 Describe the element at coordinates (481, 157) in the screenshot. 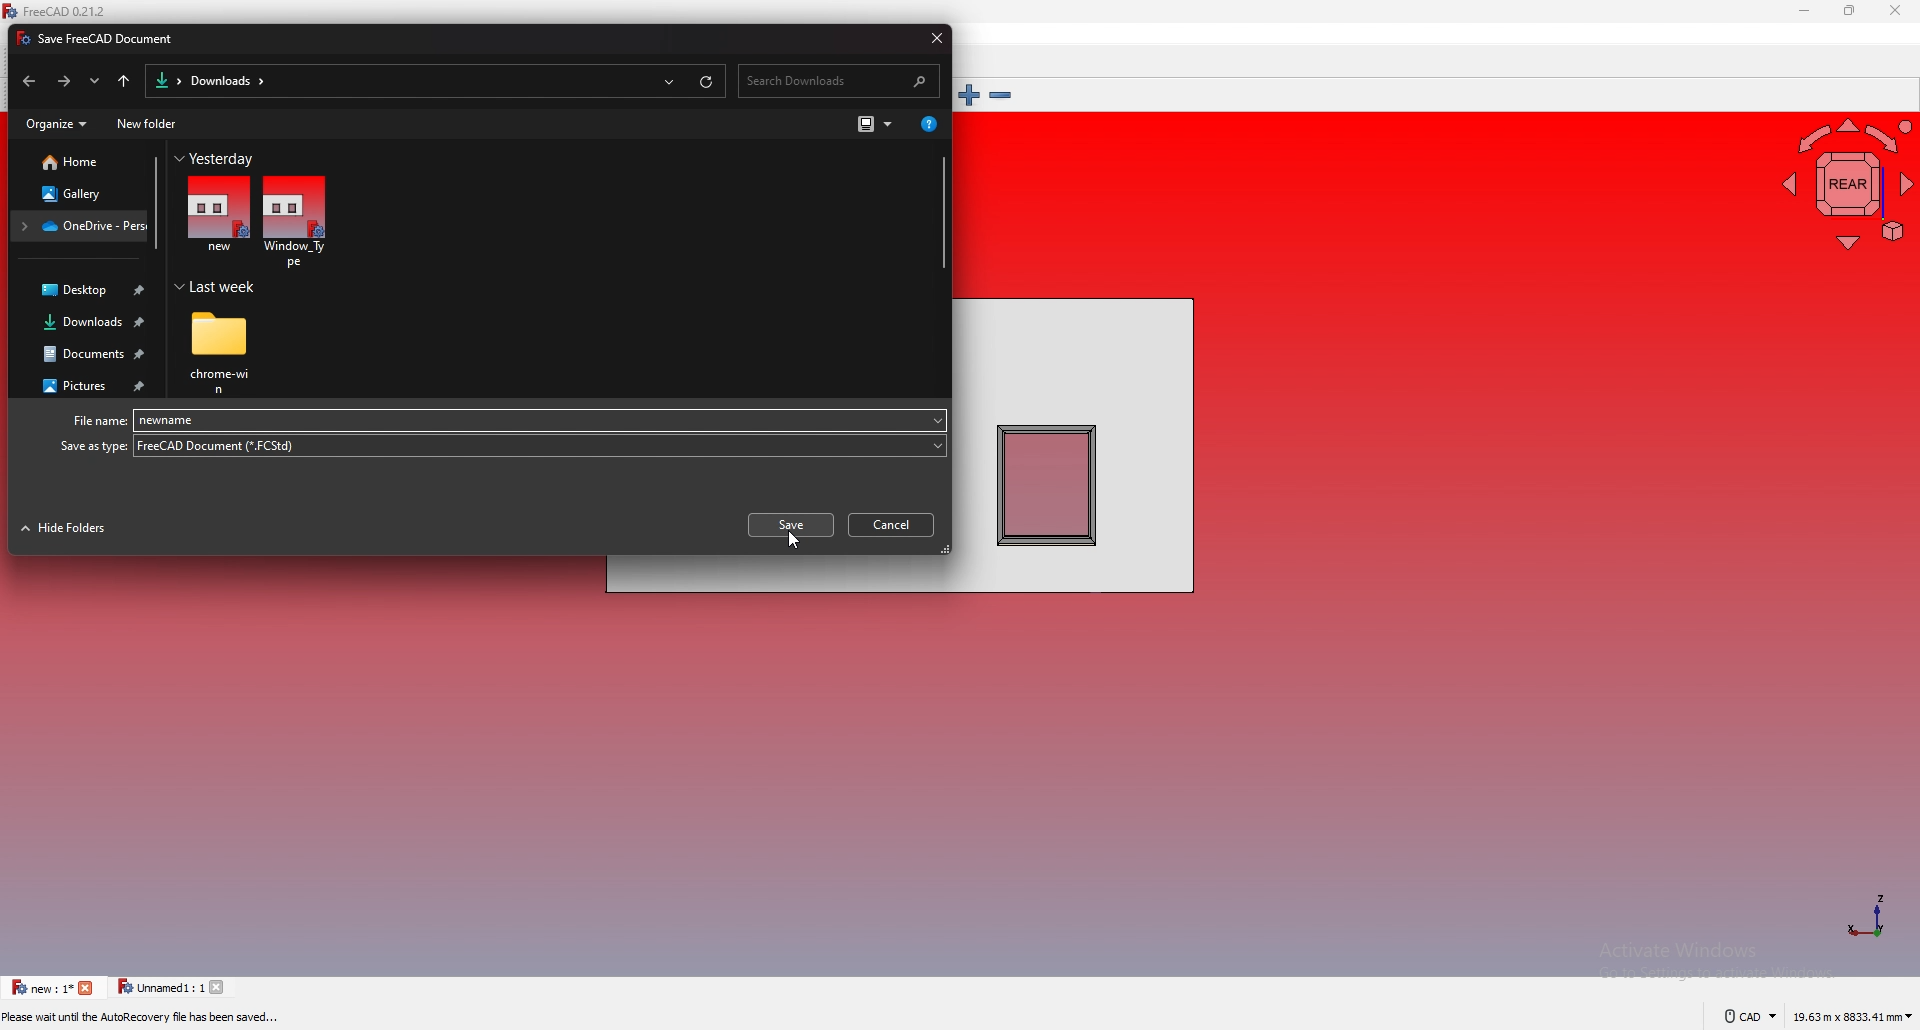

I see `Yesterday` at that location.